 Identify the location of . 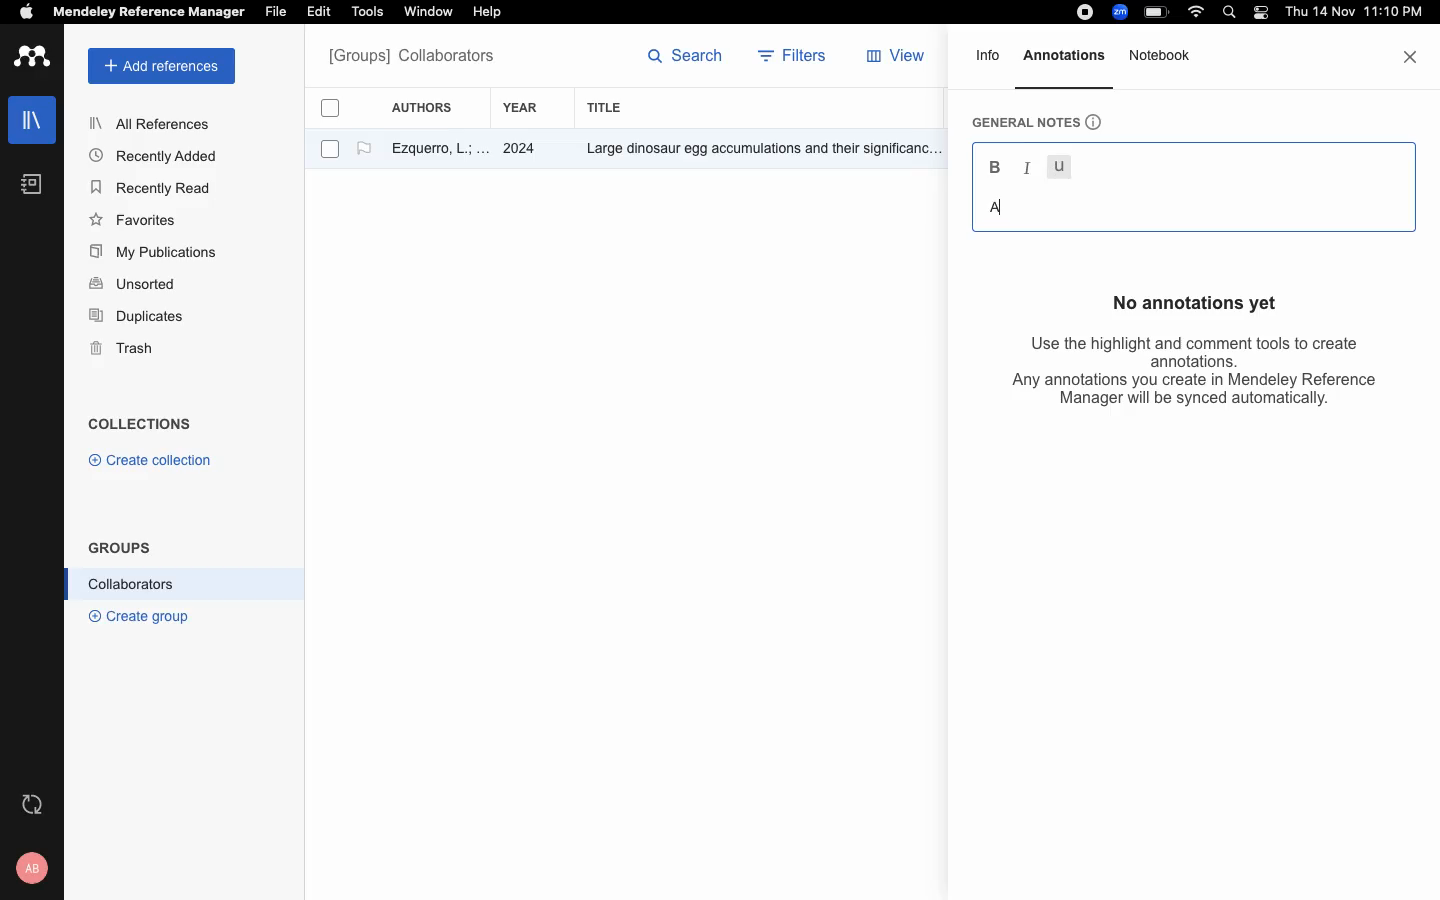
(755, 150).